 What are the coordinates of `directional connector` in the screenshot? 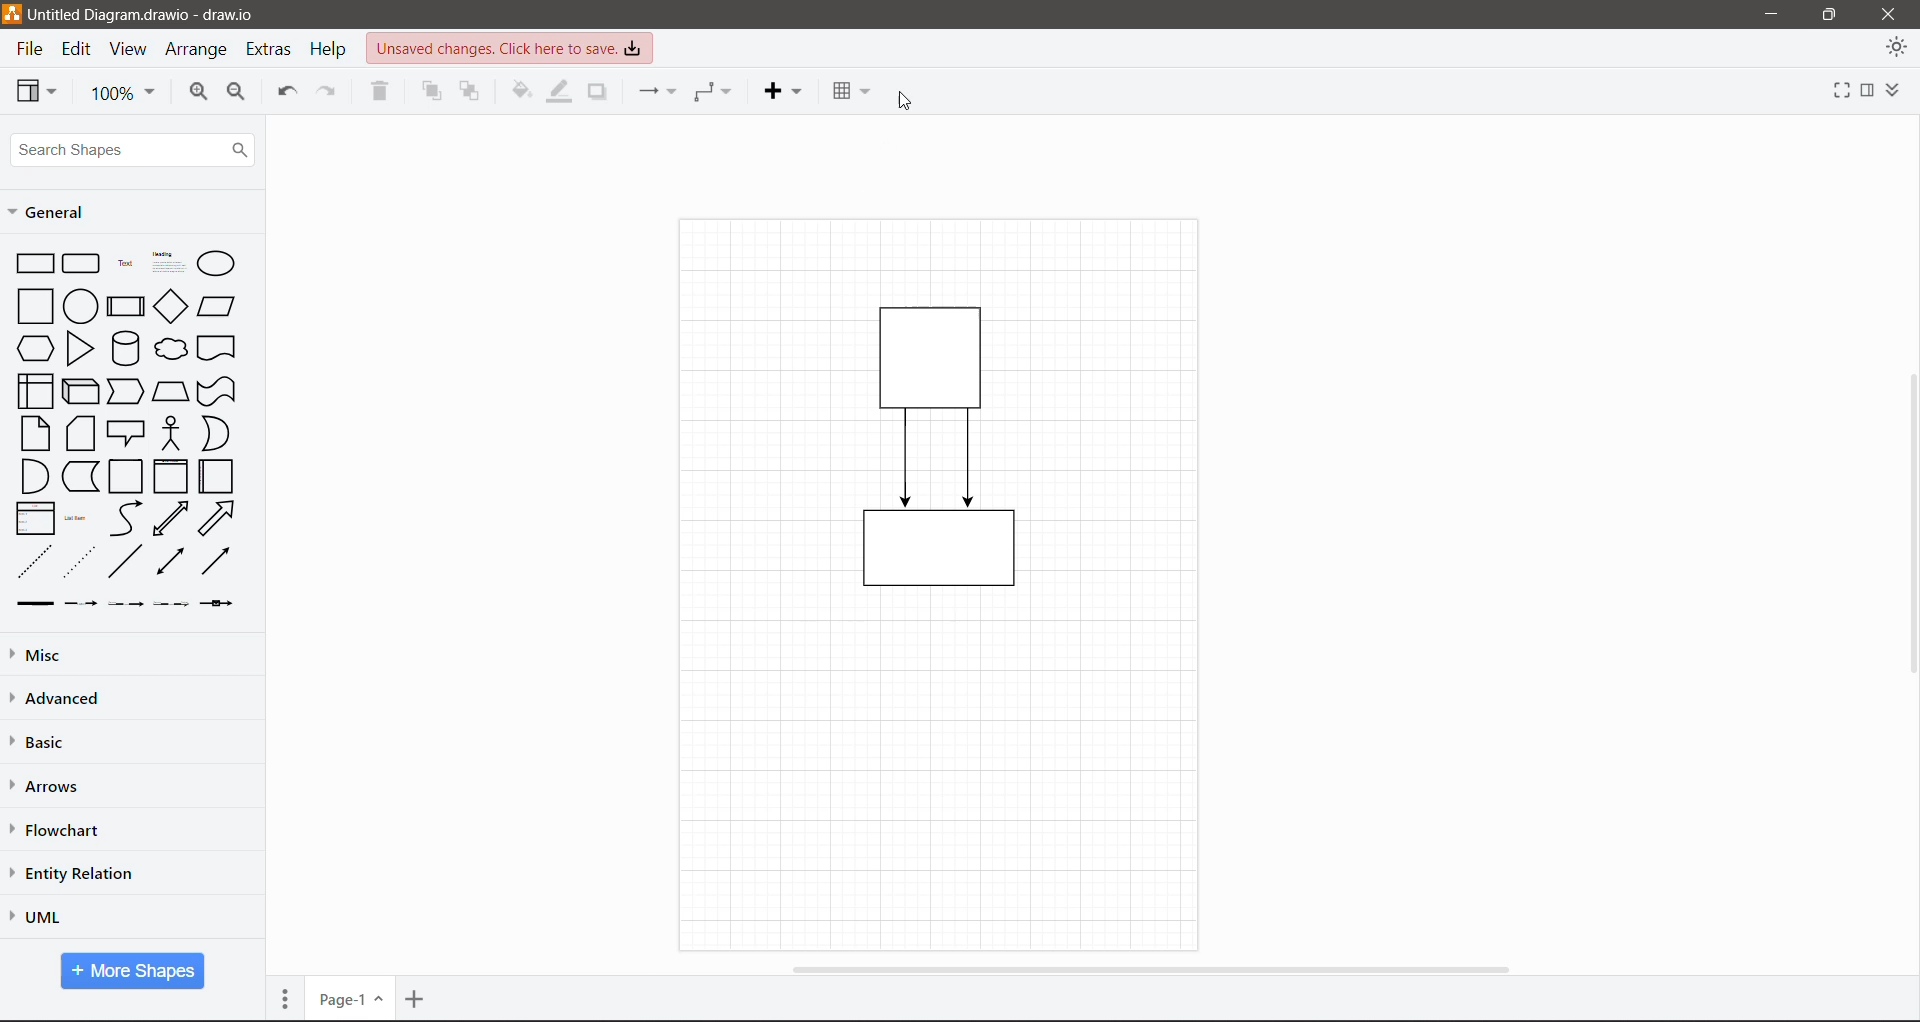 It's located at (215, 561).